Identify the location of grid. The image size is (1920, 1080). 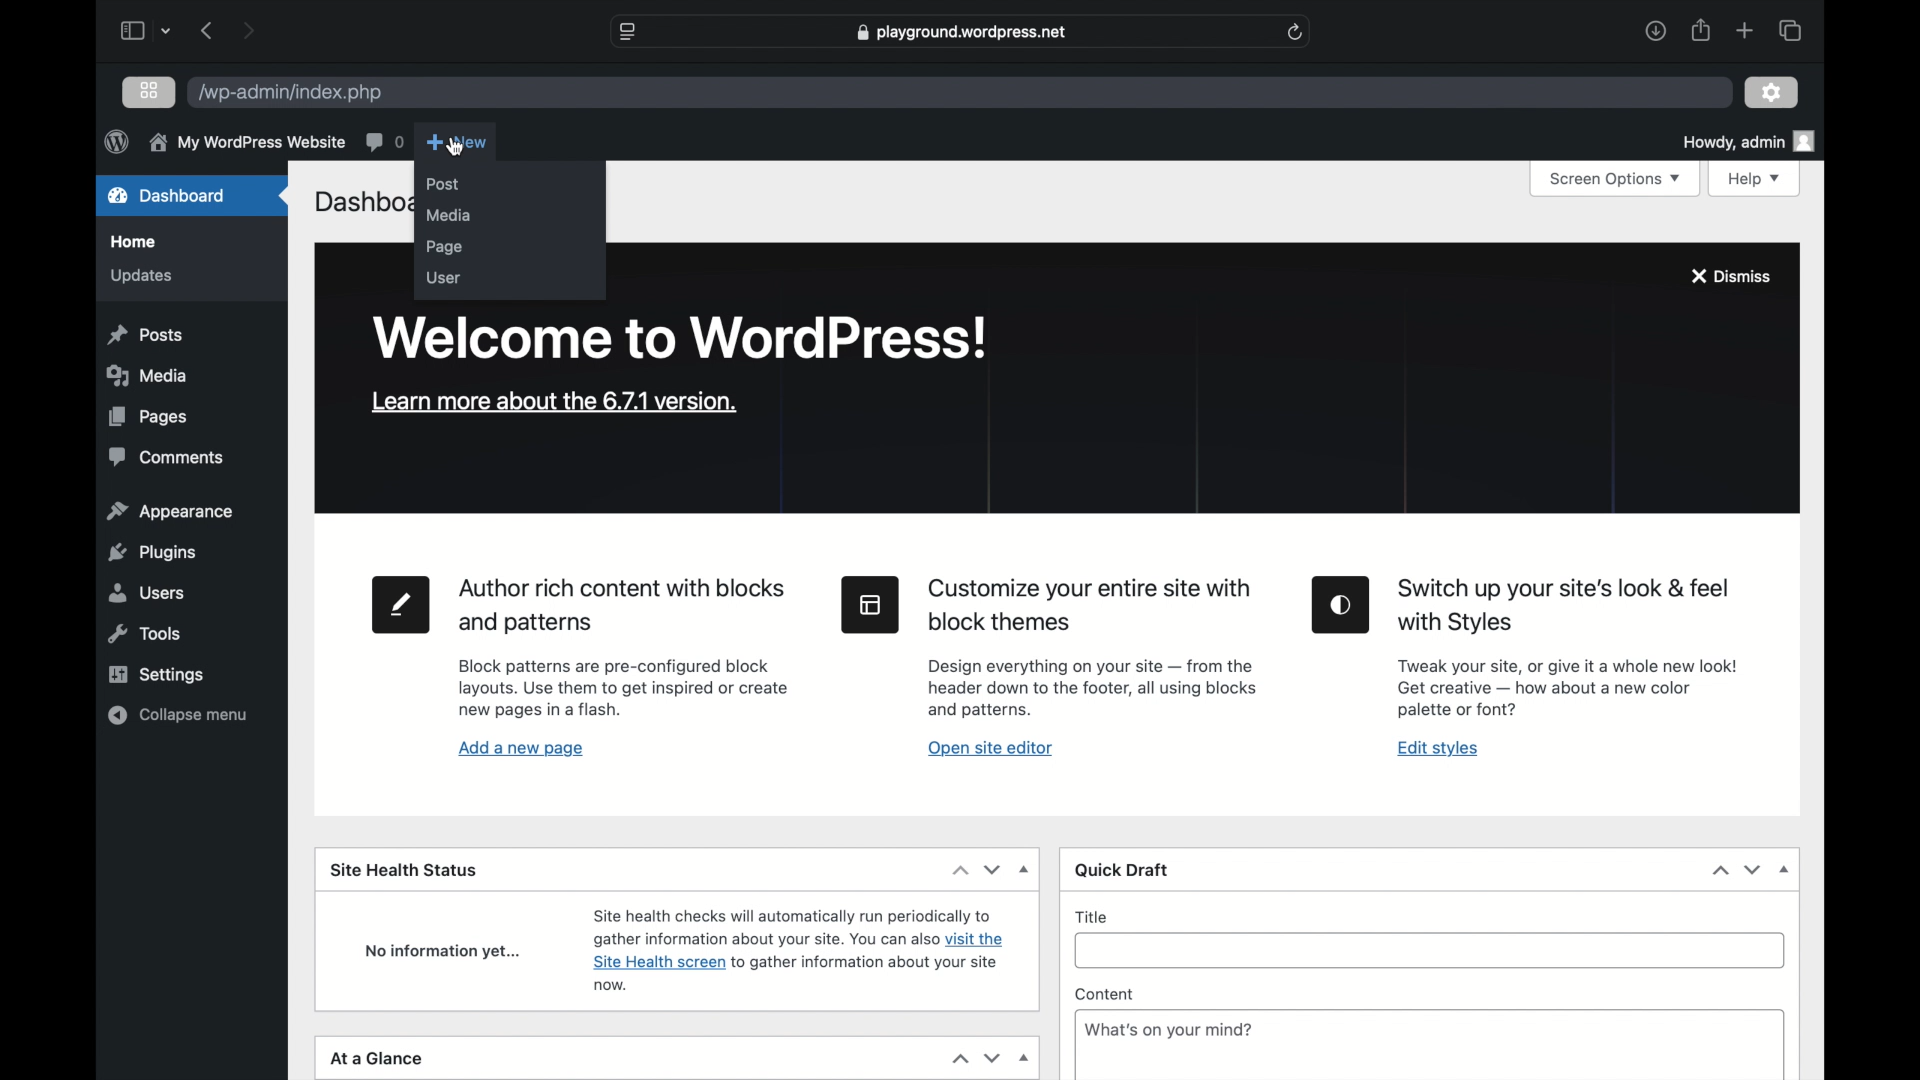
(151, 90).